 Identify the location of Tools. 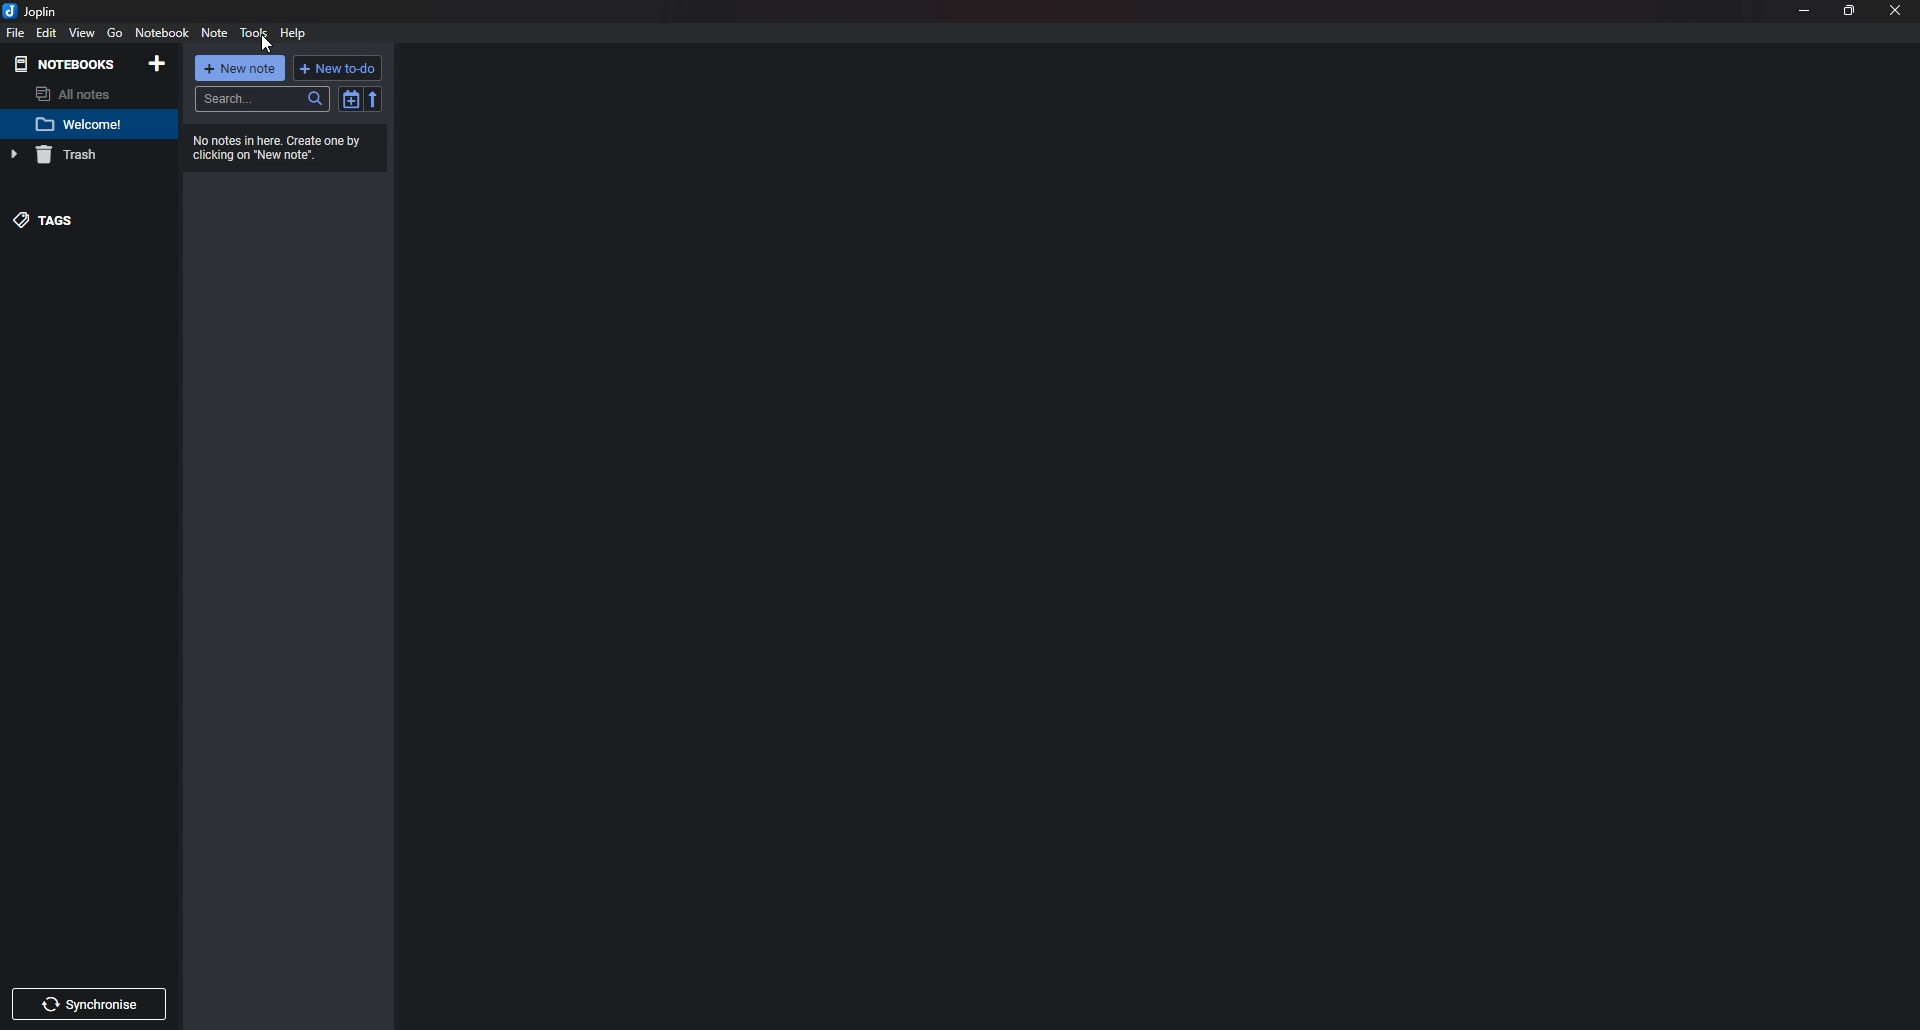
(254, 33).